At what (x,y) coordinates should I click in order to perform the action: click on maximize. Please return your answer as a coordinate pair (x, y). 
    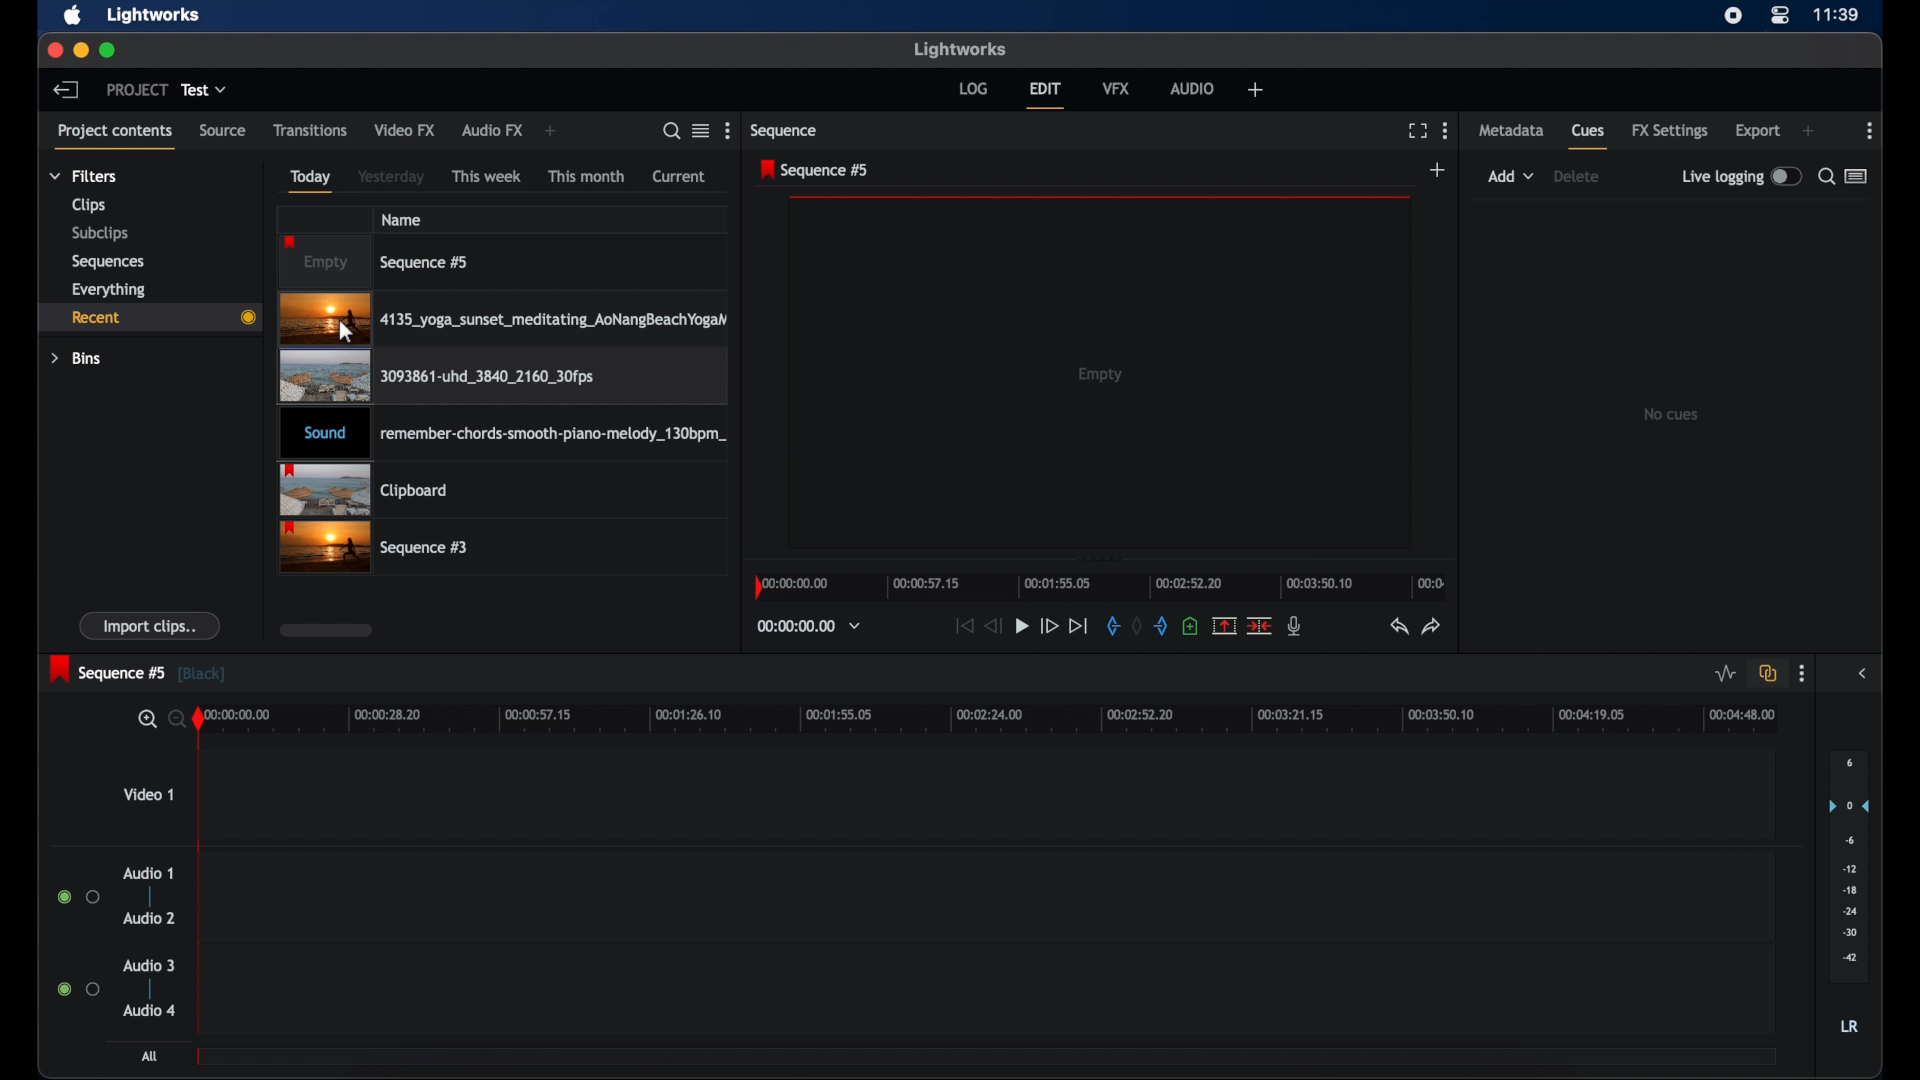
    Looking at the image, I should click on (108, 50).